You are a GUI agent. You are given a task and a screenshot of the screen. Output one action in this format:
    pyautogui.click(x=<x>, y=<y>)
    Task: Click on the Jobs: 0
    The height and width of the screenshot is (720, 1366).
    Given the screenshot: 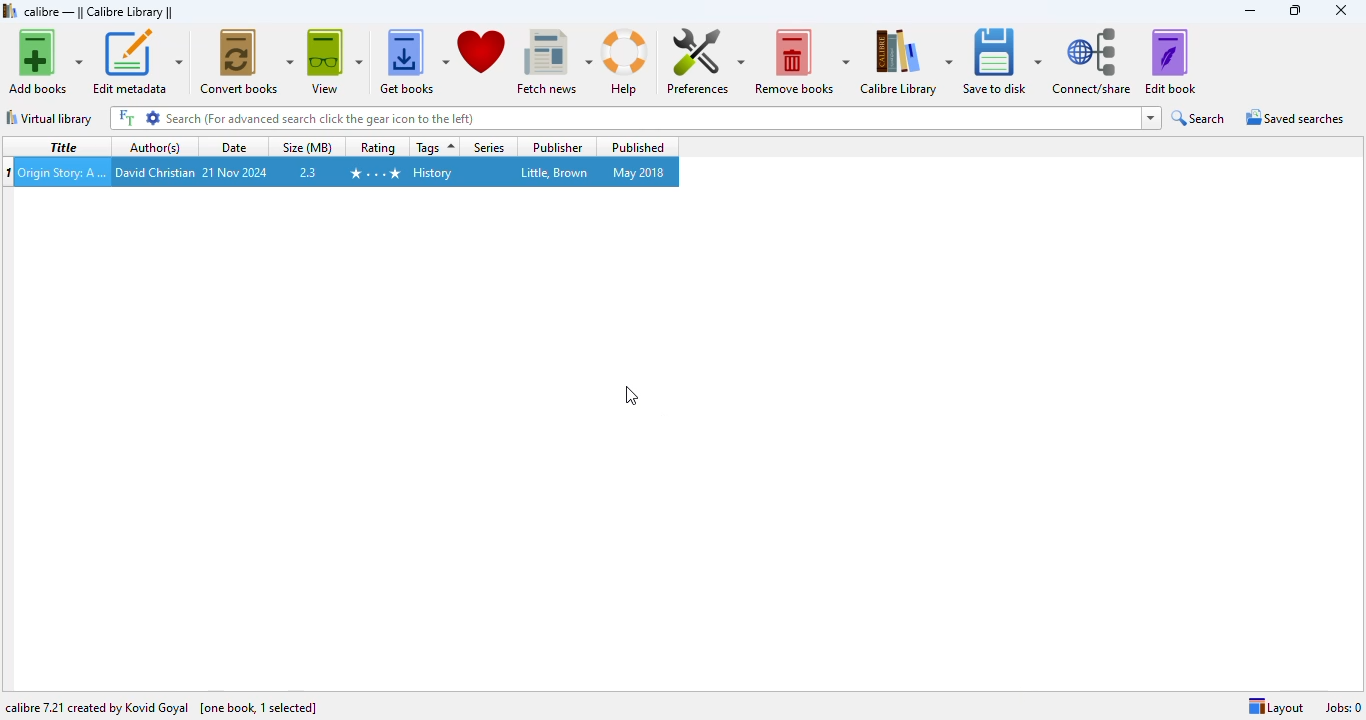 What is the action you would take?
    pyautogui.click(x=1343, y=707)
    